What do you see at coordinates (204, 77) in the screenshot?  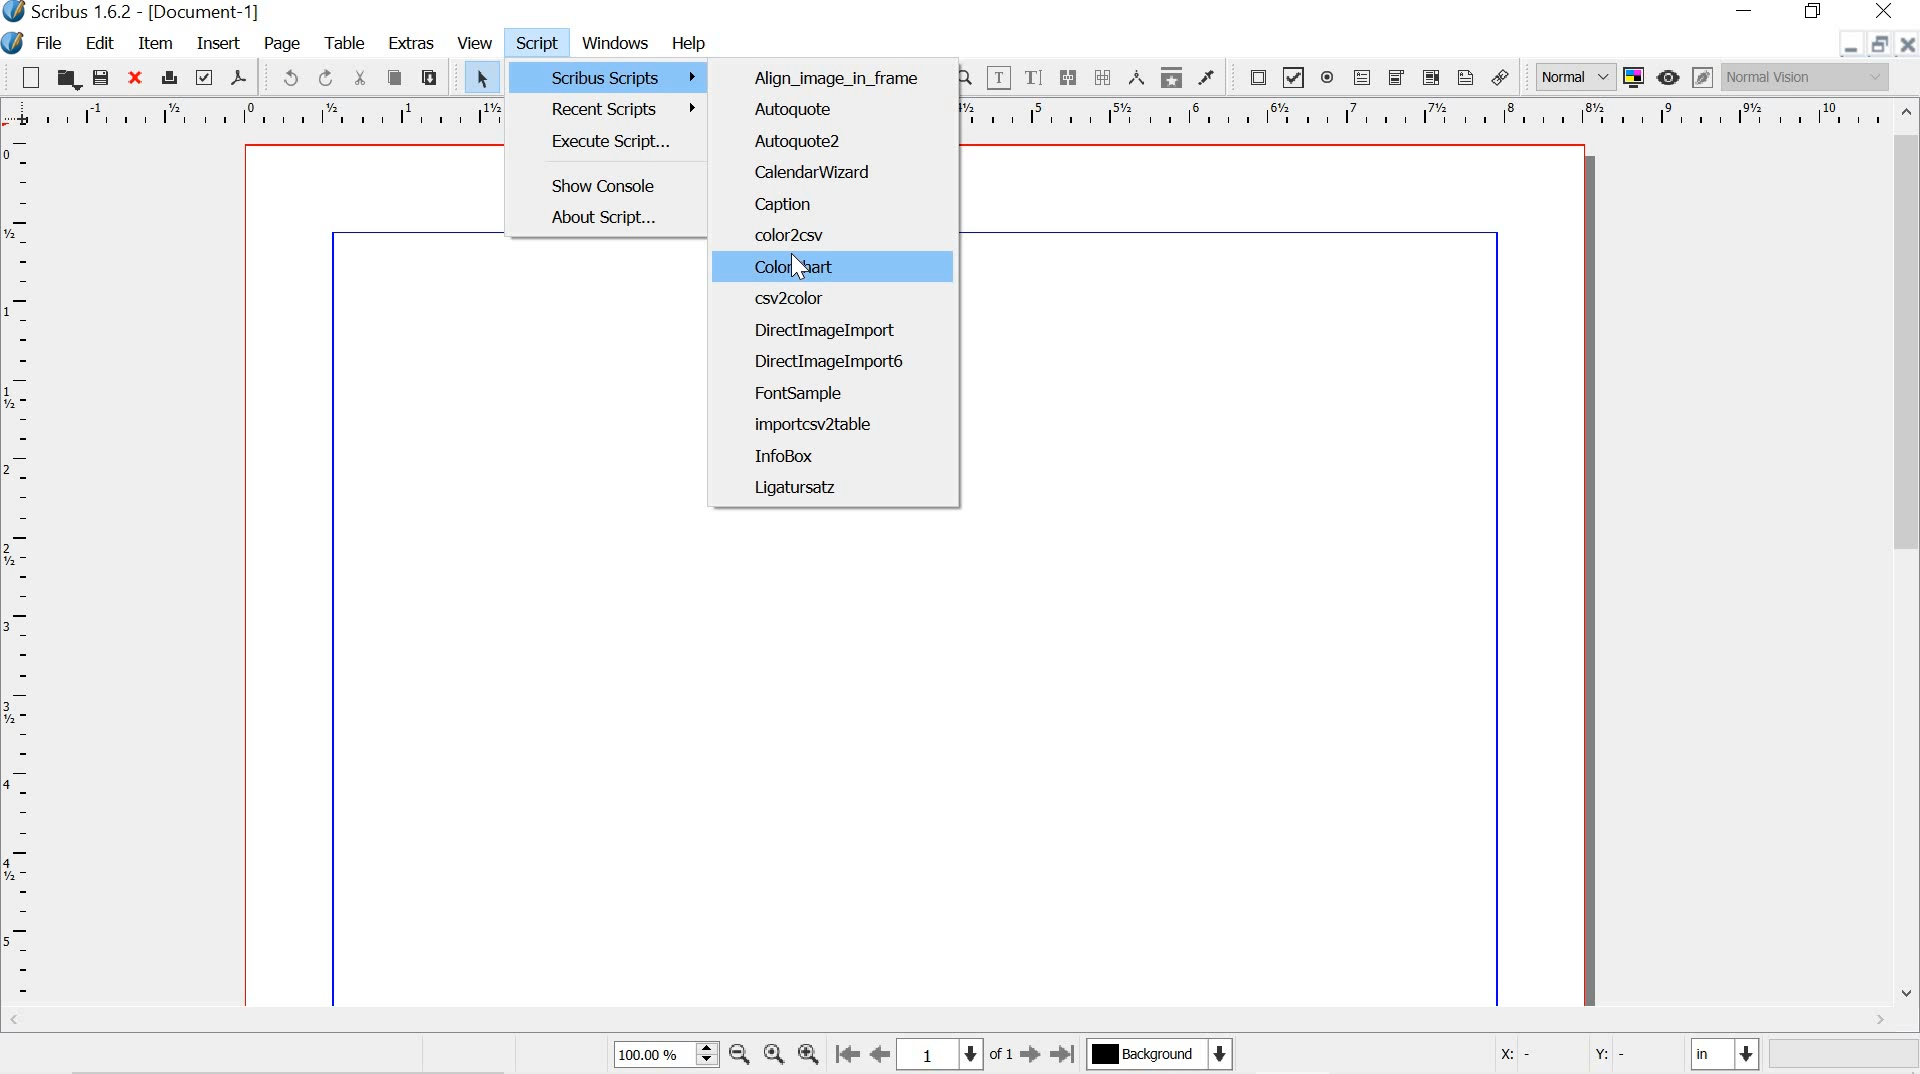 I see `preflight verifier` at bounding box center [204, 77].